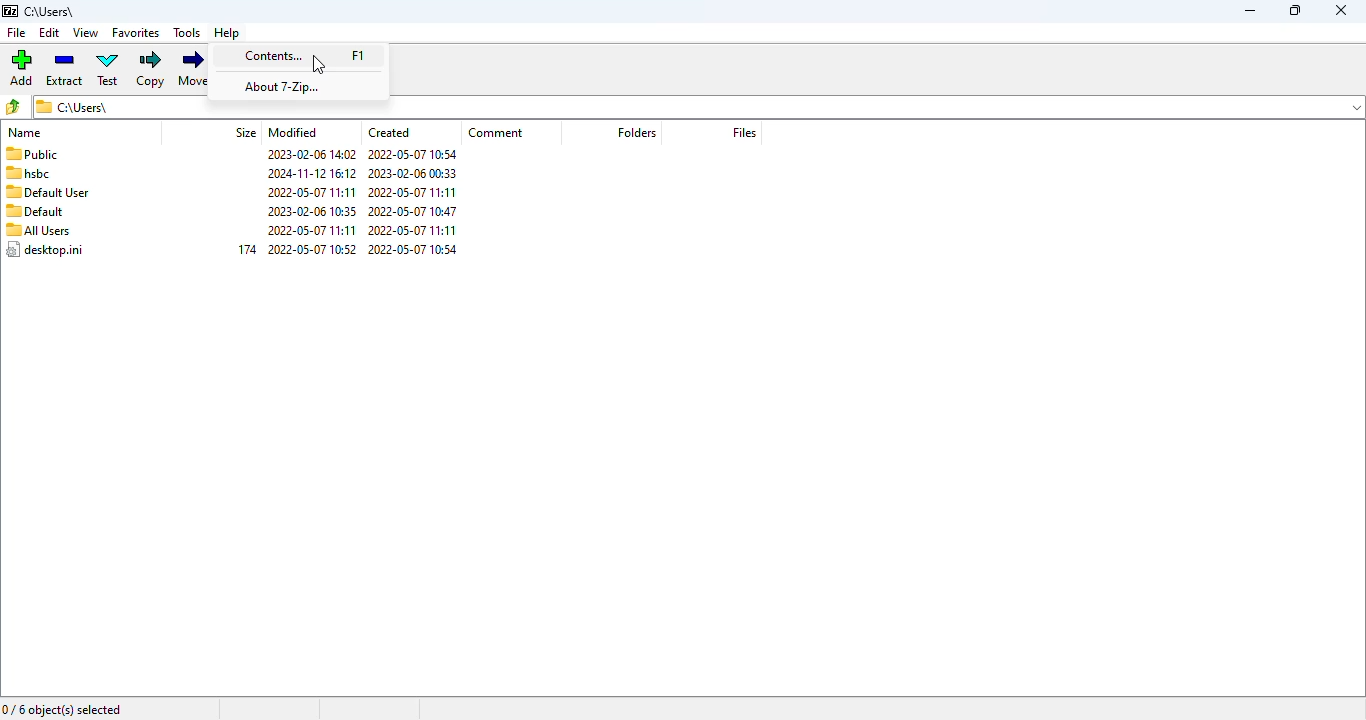  What do you see at coordinates (272, 55) in the screenshot?
I see `contents` at bounding box center [272, 55].